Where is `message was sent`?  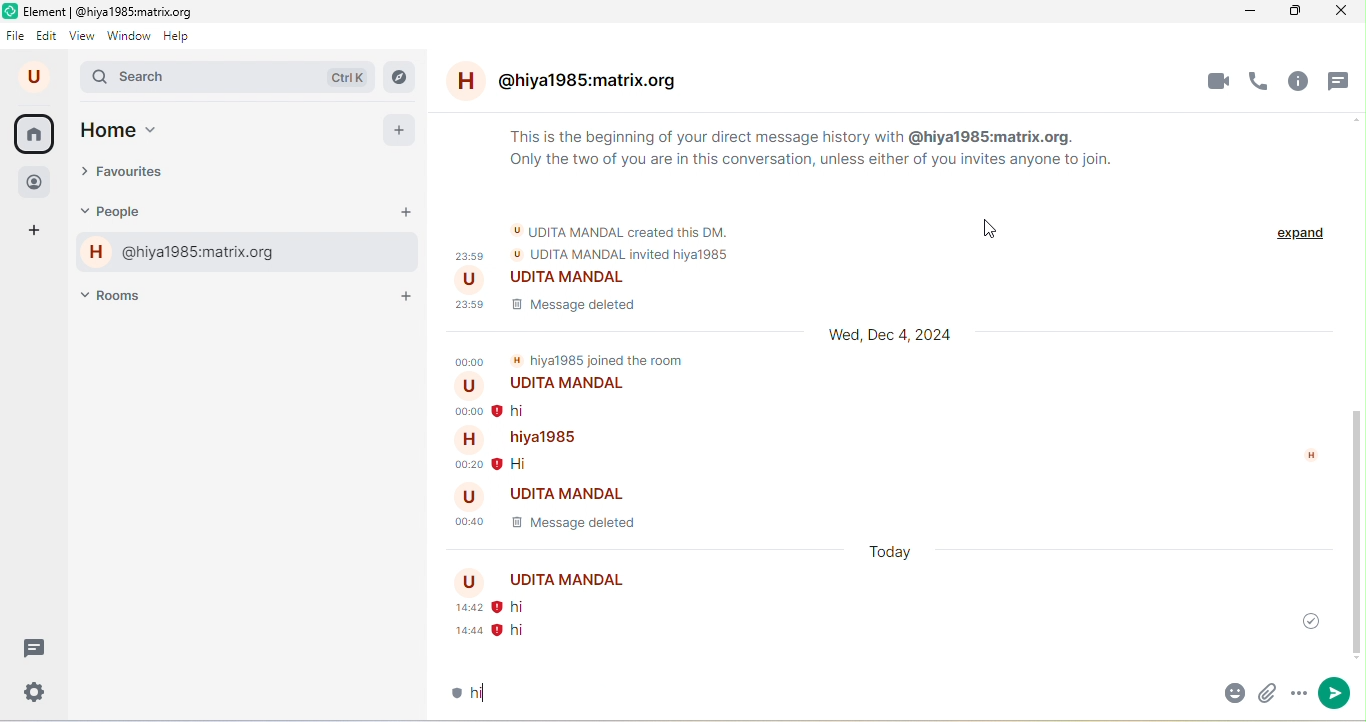
message was sent is located at coordinates (1302, 619).